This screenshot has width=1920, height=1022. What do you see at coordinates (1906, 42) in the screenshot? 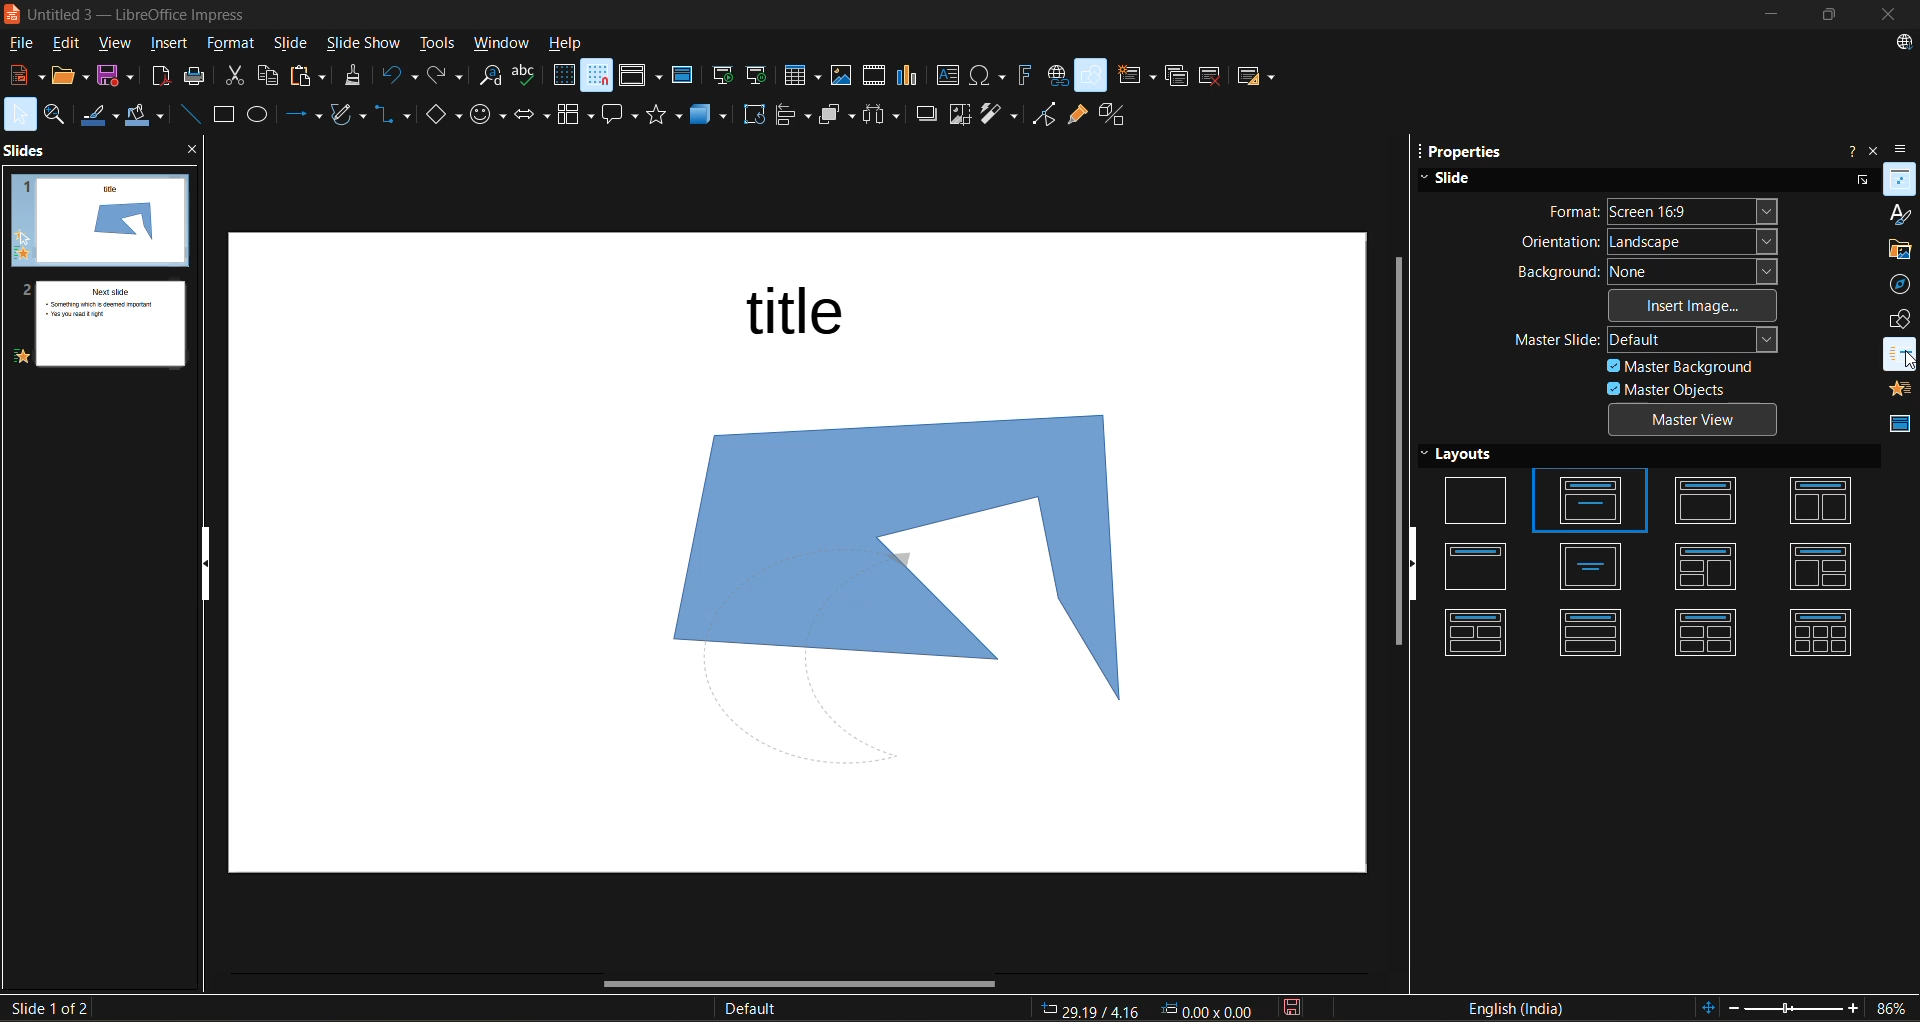
I see `update` at bounding box center [1906, 42].